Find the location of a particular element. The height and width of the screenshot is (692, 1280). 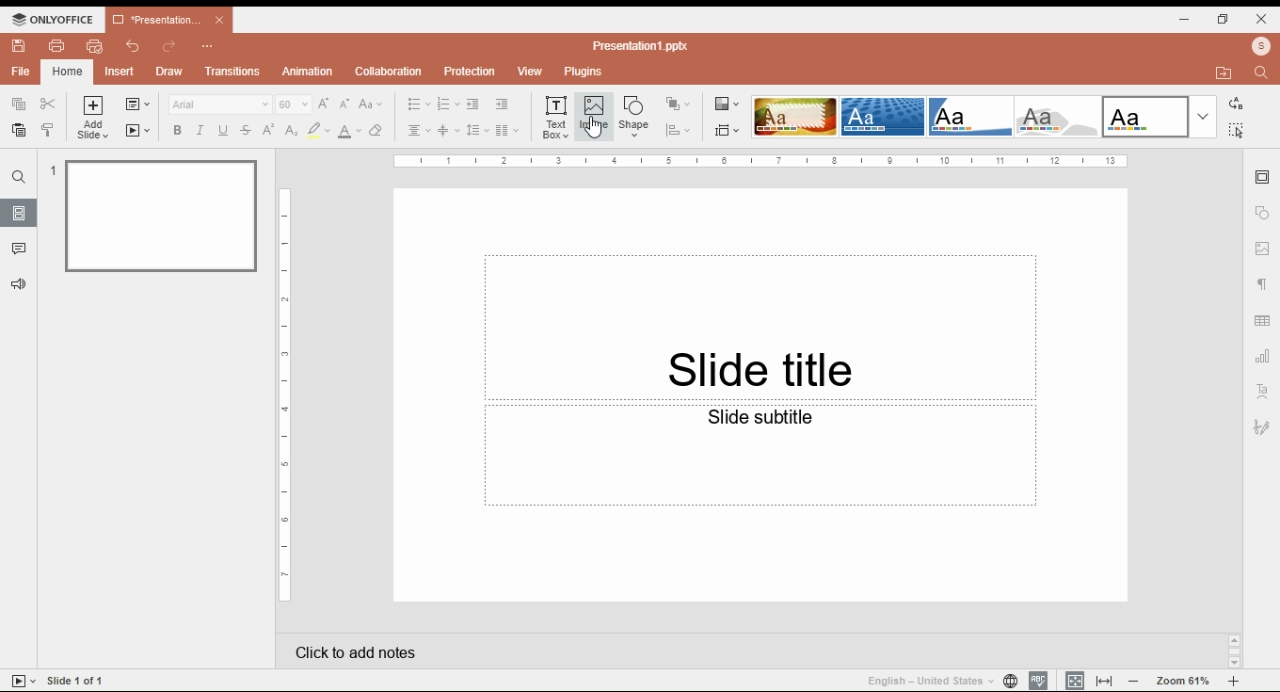

replace is located at coordinates (1235, 104).